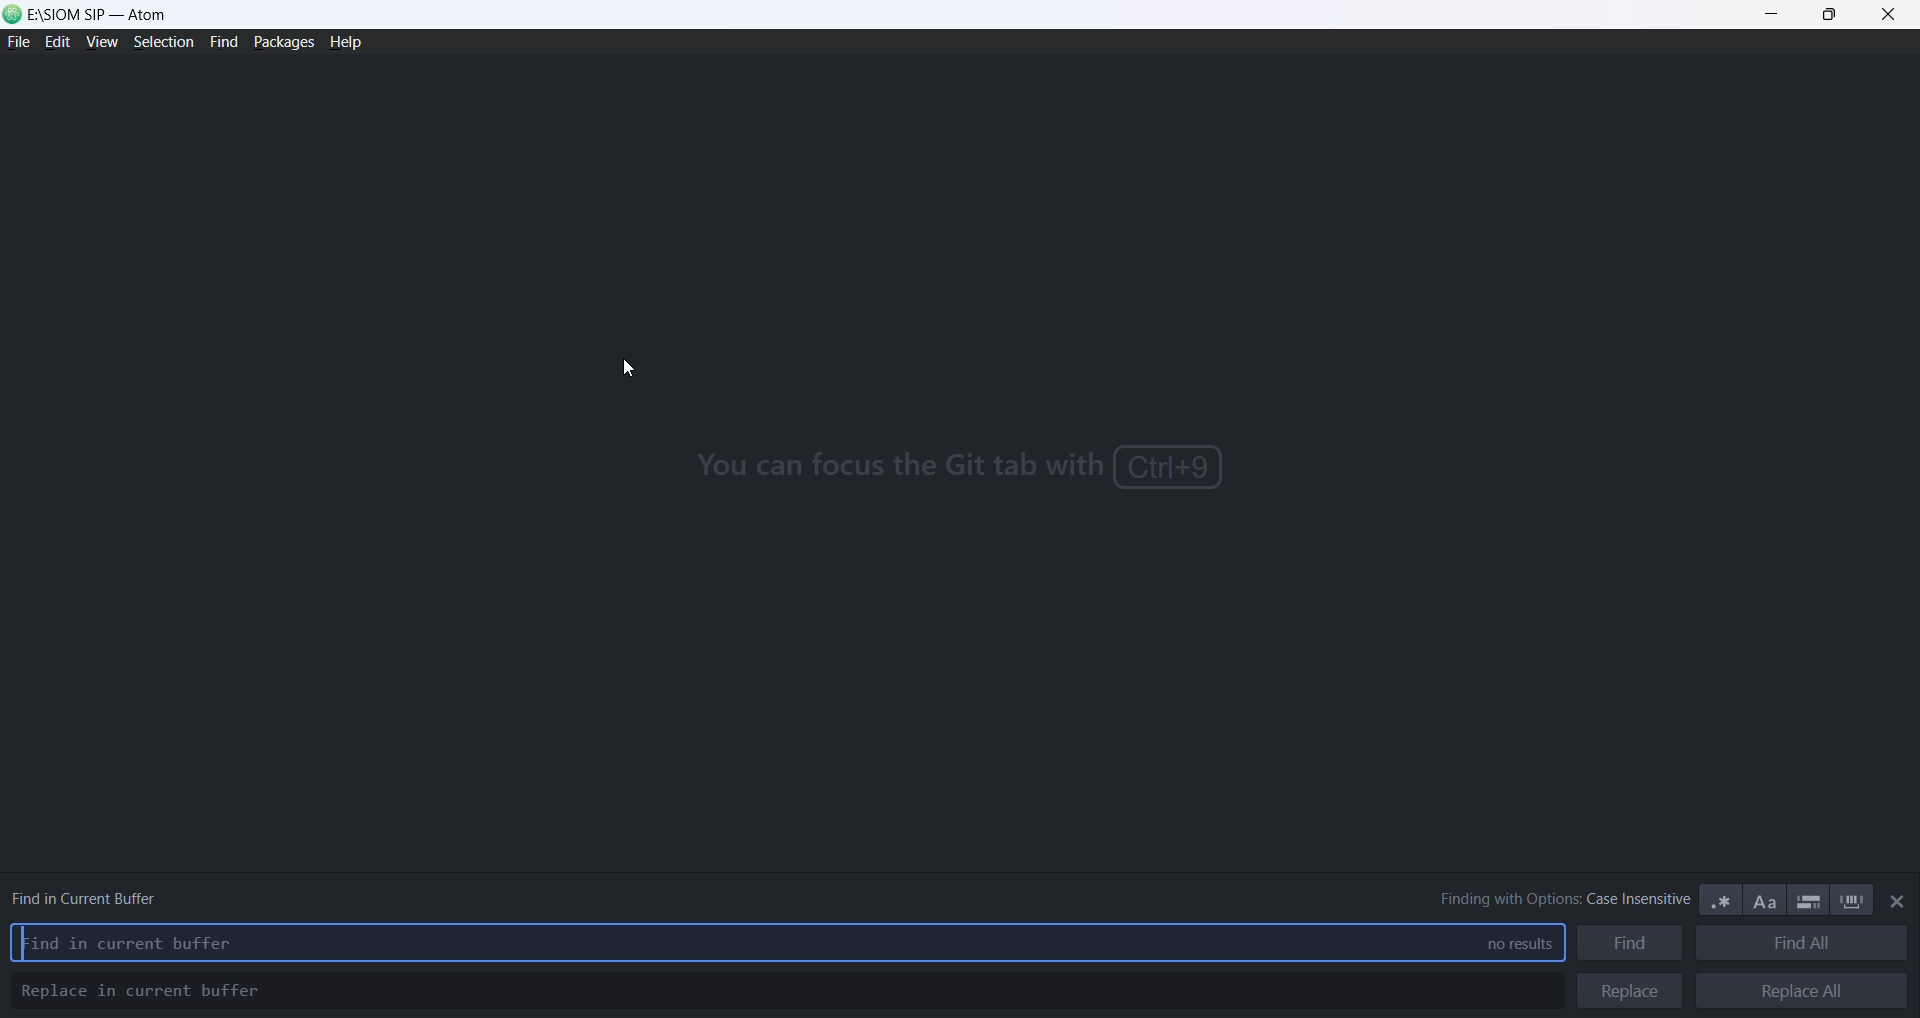  What do you see at coordinates (1898, 902) in the screenshot?
I see `close panel` at bounding box center [1898, 902].